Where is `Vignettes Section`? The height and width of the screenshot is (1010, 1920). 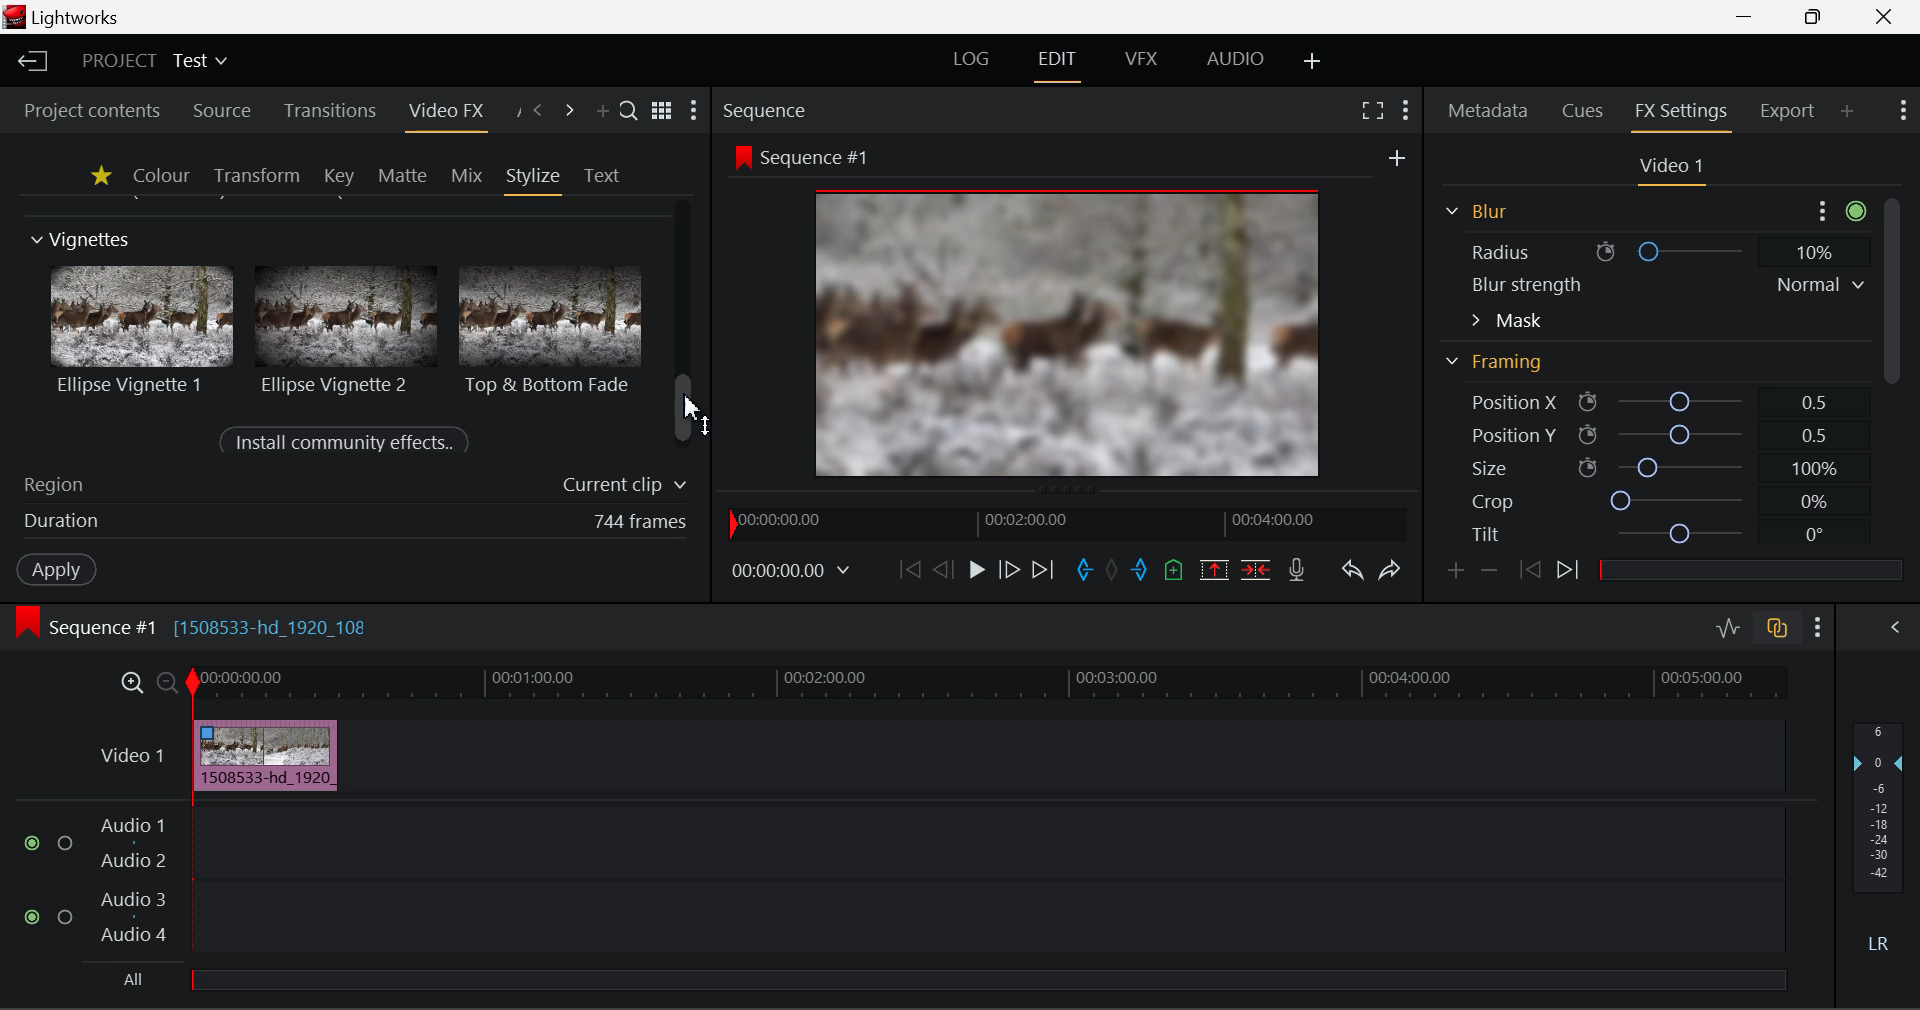
Vignettes Section is located at coordinates (82, 240).